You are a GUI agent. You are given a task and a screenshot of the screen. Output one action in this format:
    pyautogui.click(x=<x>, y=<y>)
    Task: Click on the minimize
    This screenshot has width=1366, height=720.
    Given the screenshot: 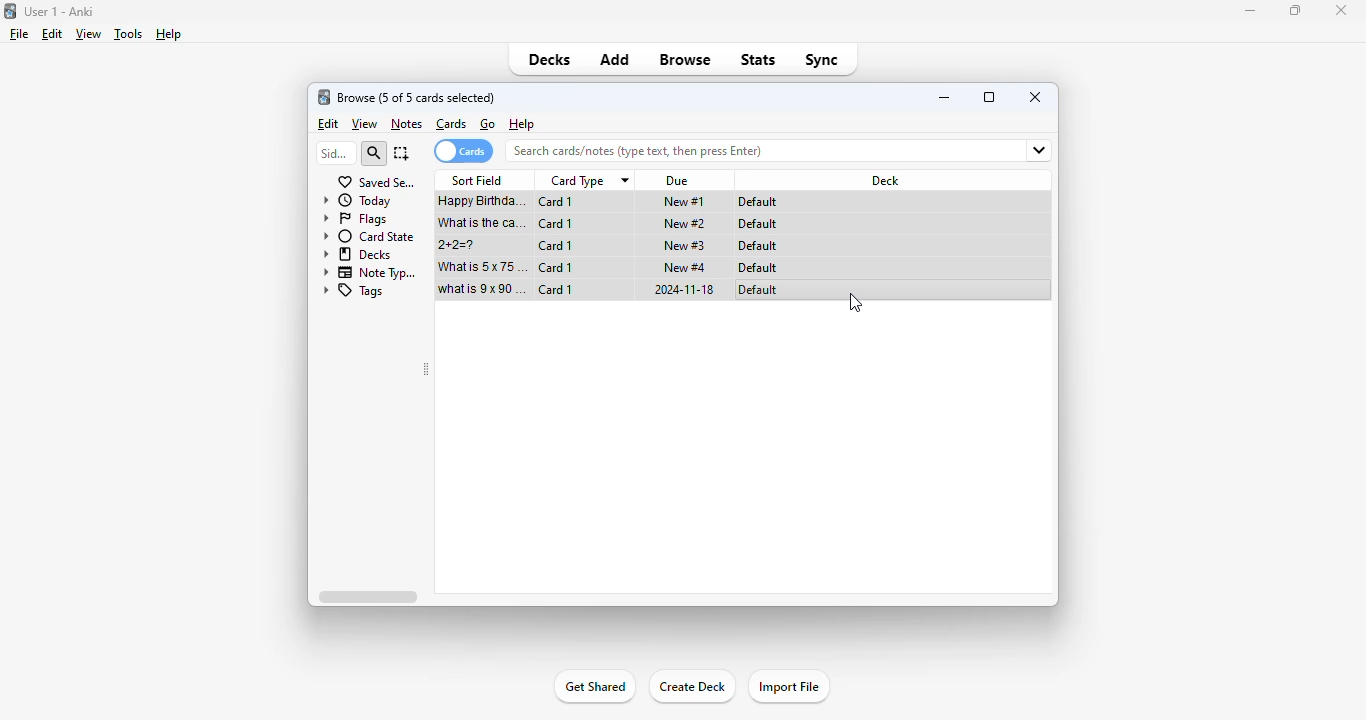 What is the action you would take?
    pyautogui.click(x=1249, y=11)
    